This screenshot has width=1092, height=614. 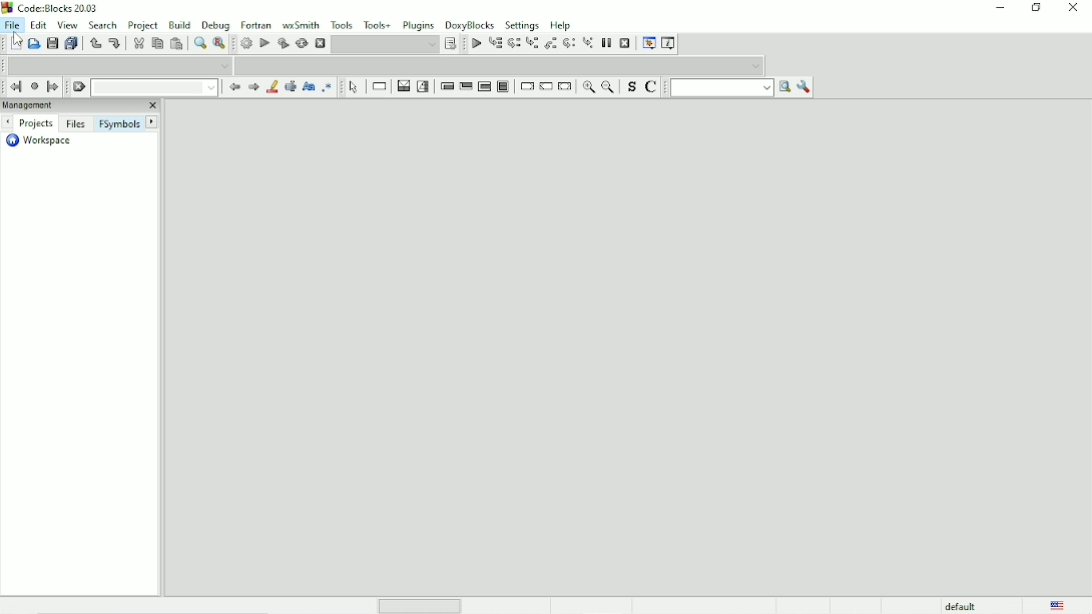 What do you see at coordinates (522, 24) in the screenshot?
I see `Settings` at bounding box center [522, 24].